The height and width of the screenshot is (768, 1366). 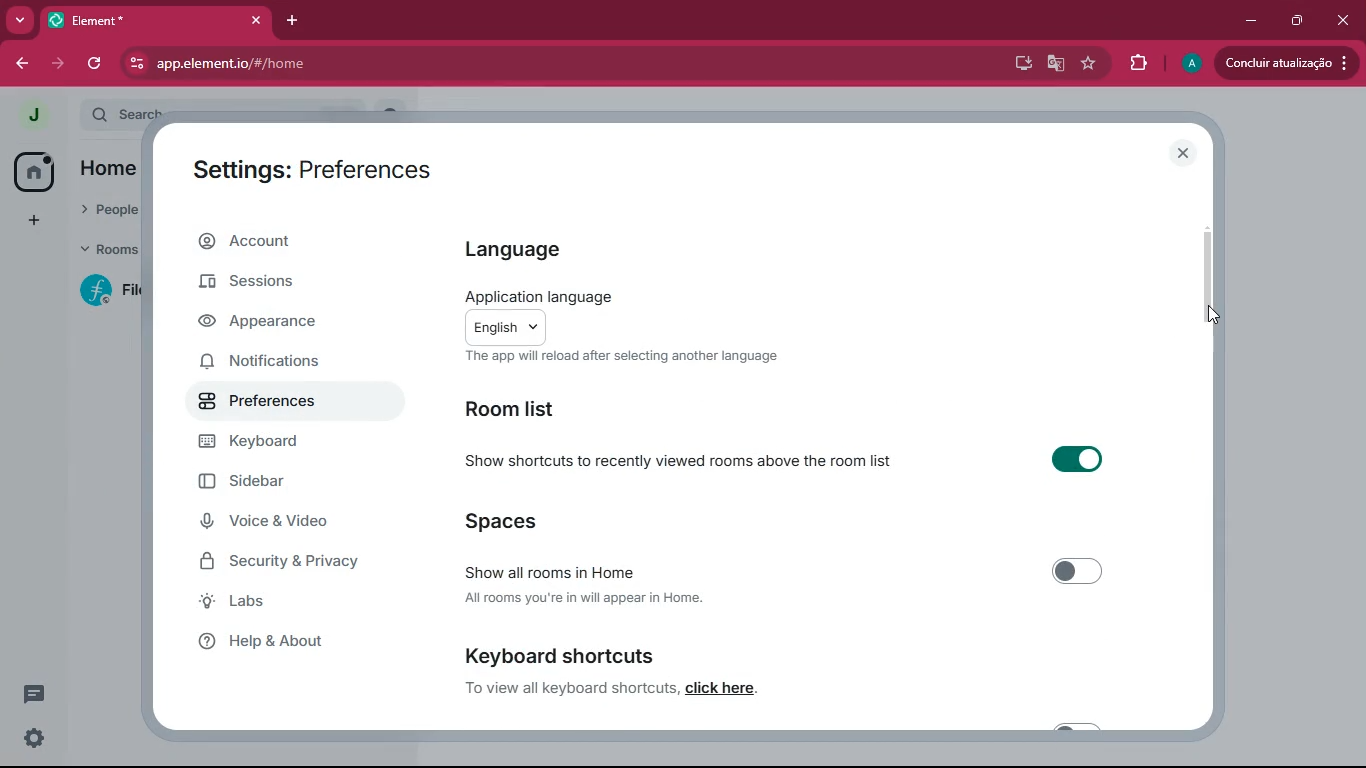 What do you see at coordinates (155, 20) in the screenshot?
I see `element` at bounding box center [155, 20].